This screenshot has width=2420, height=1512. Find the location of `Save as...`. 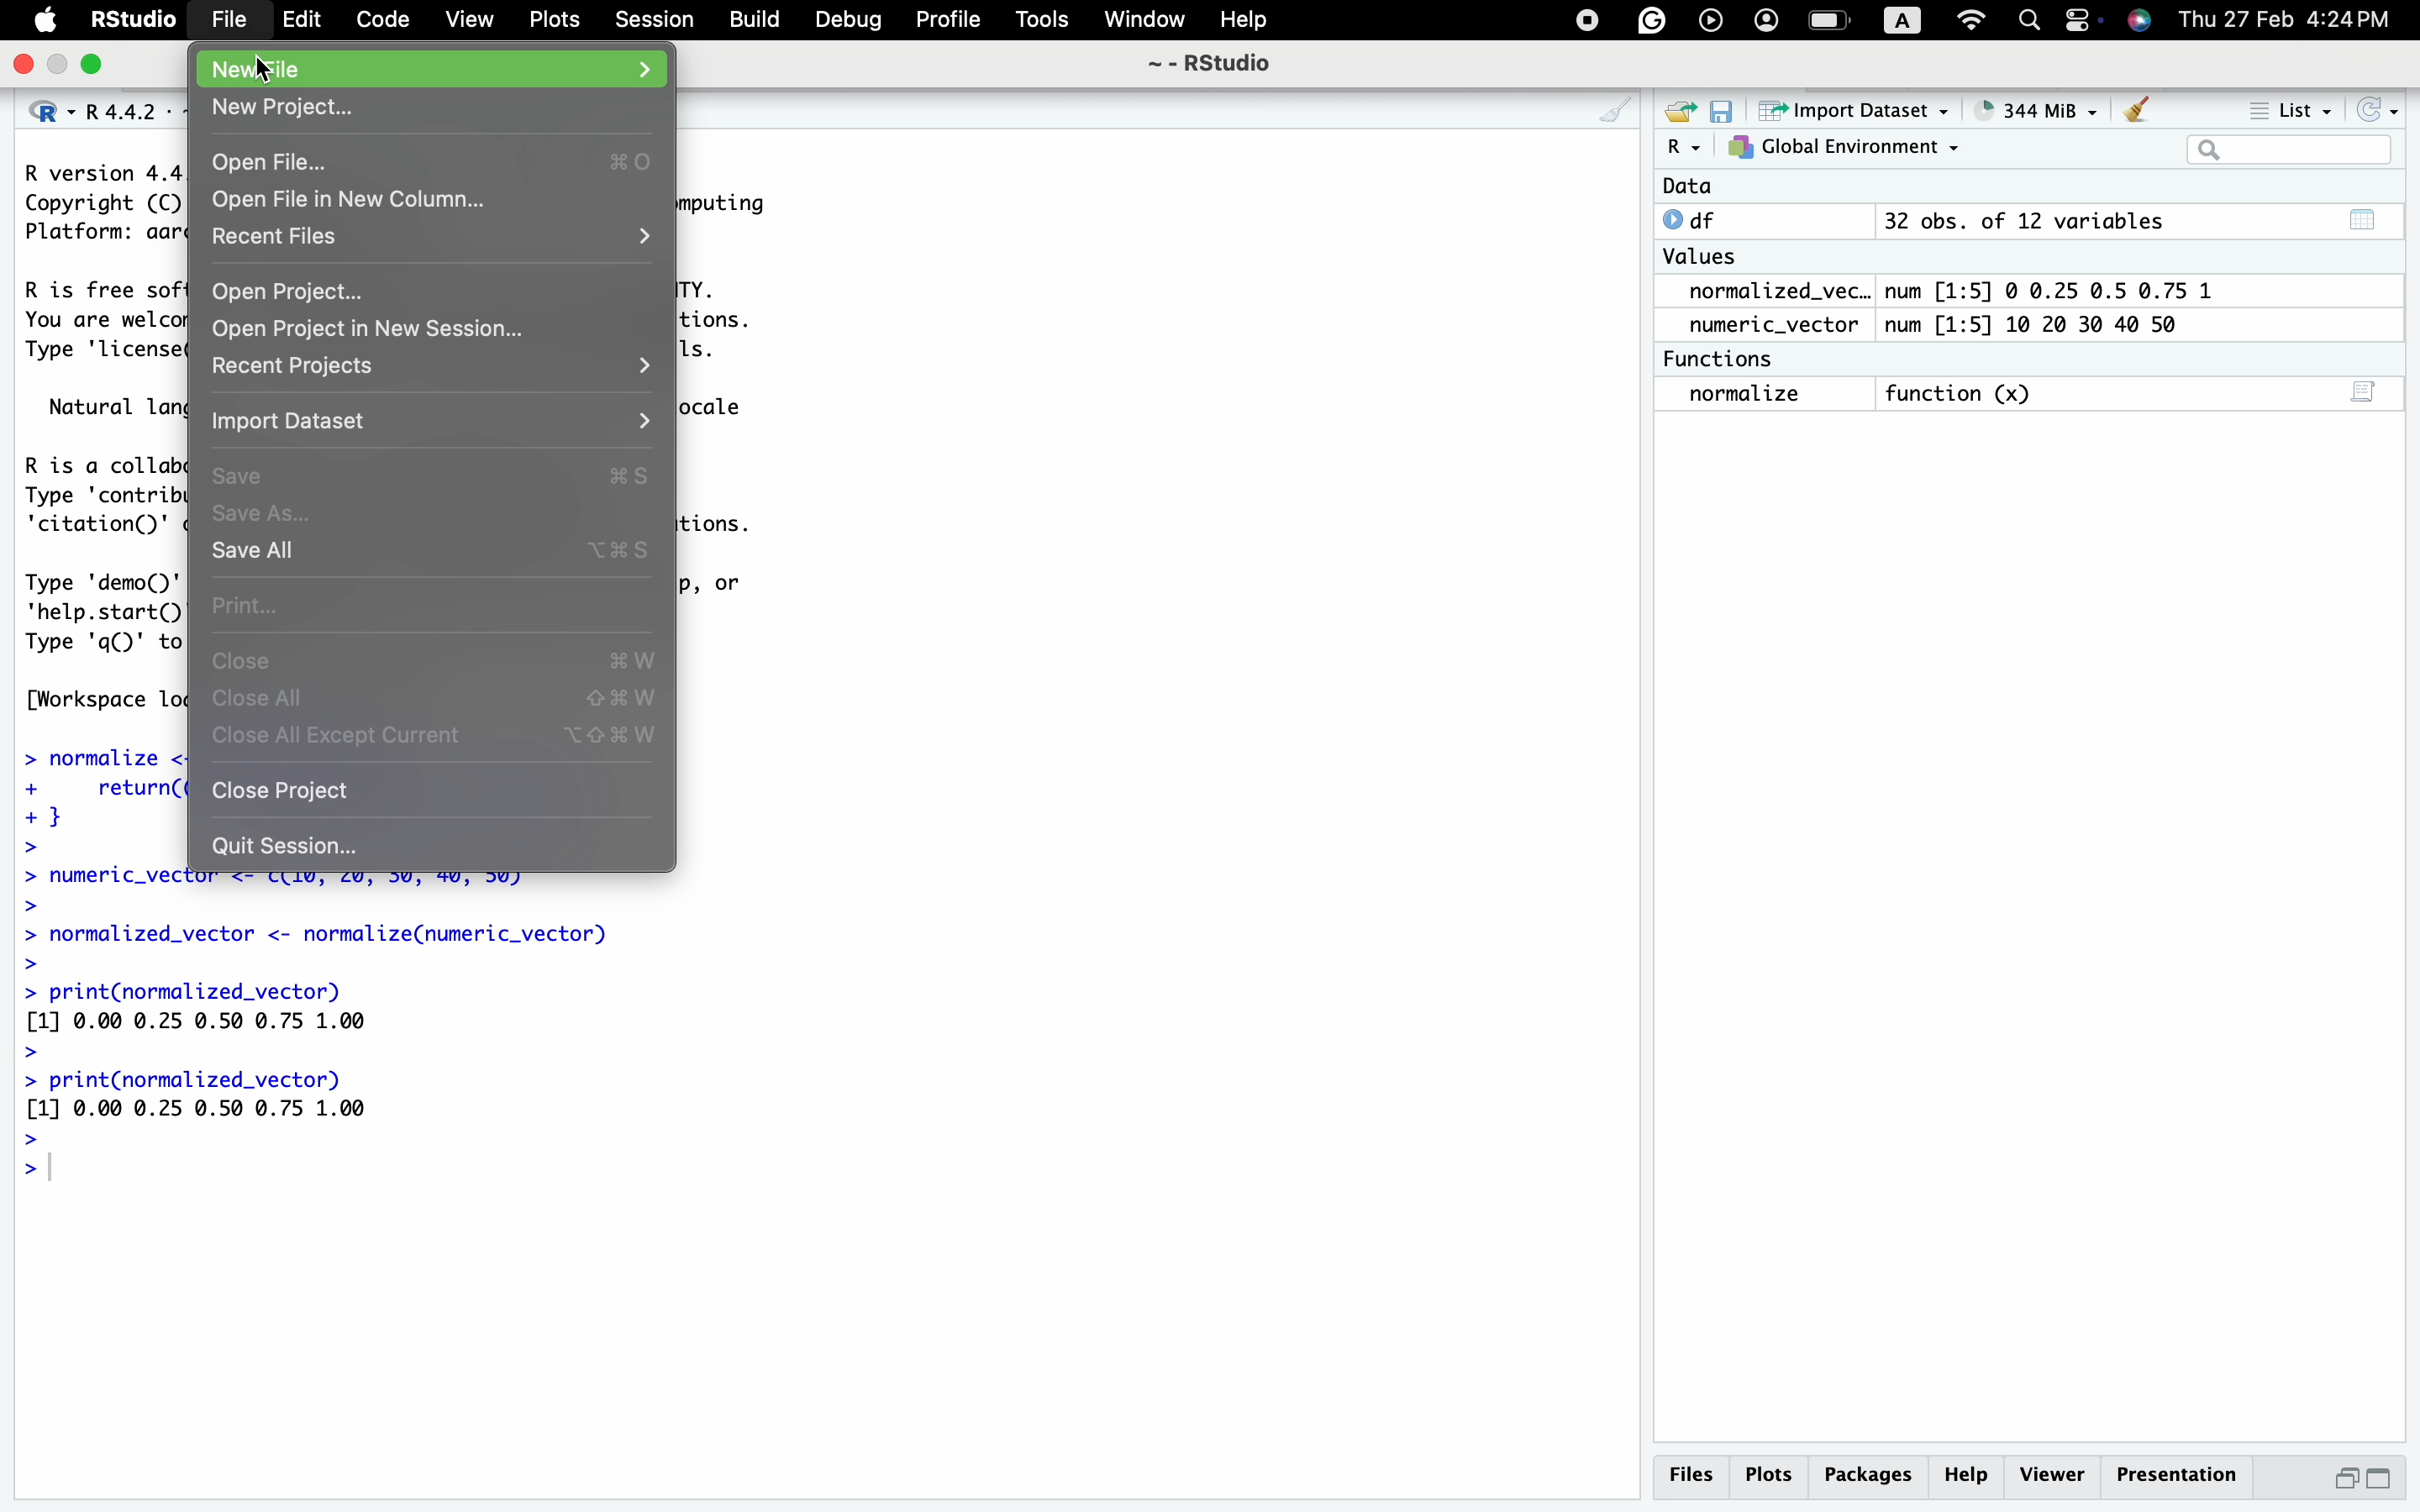

Save as... is located at coordinates (266, 516).